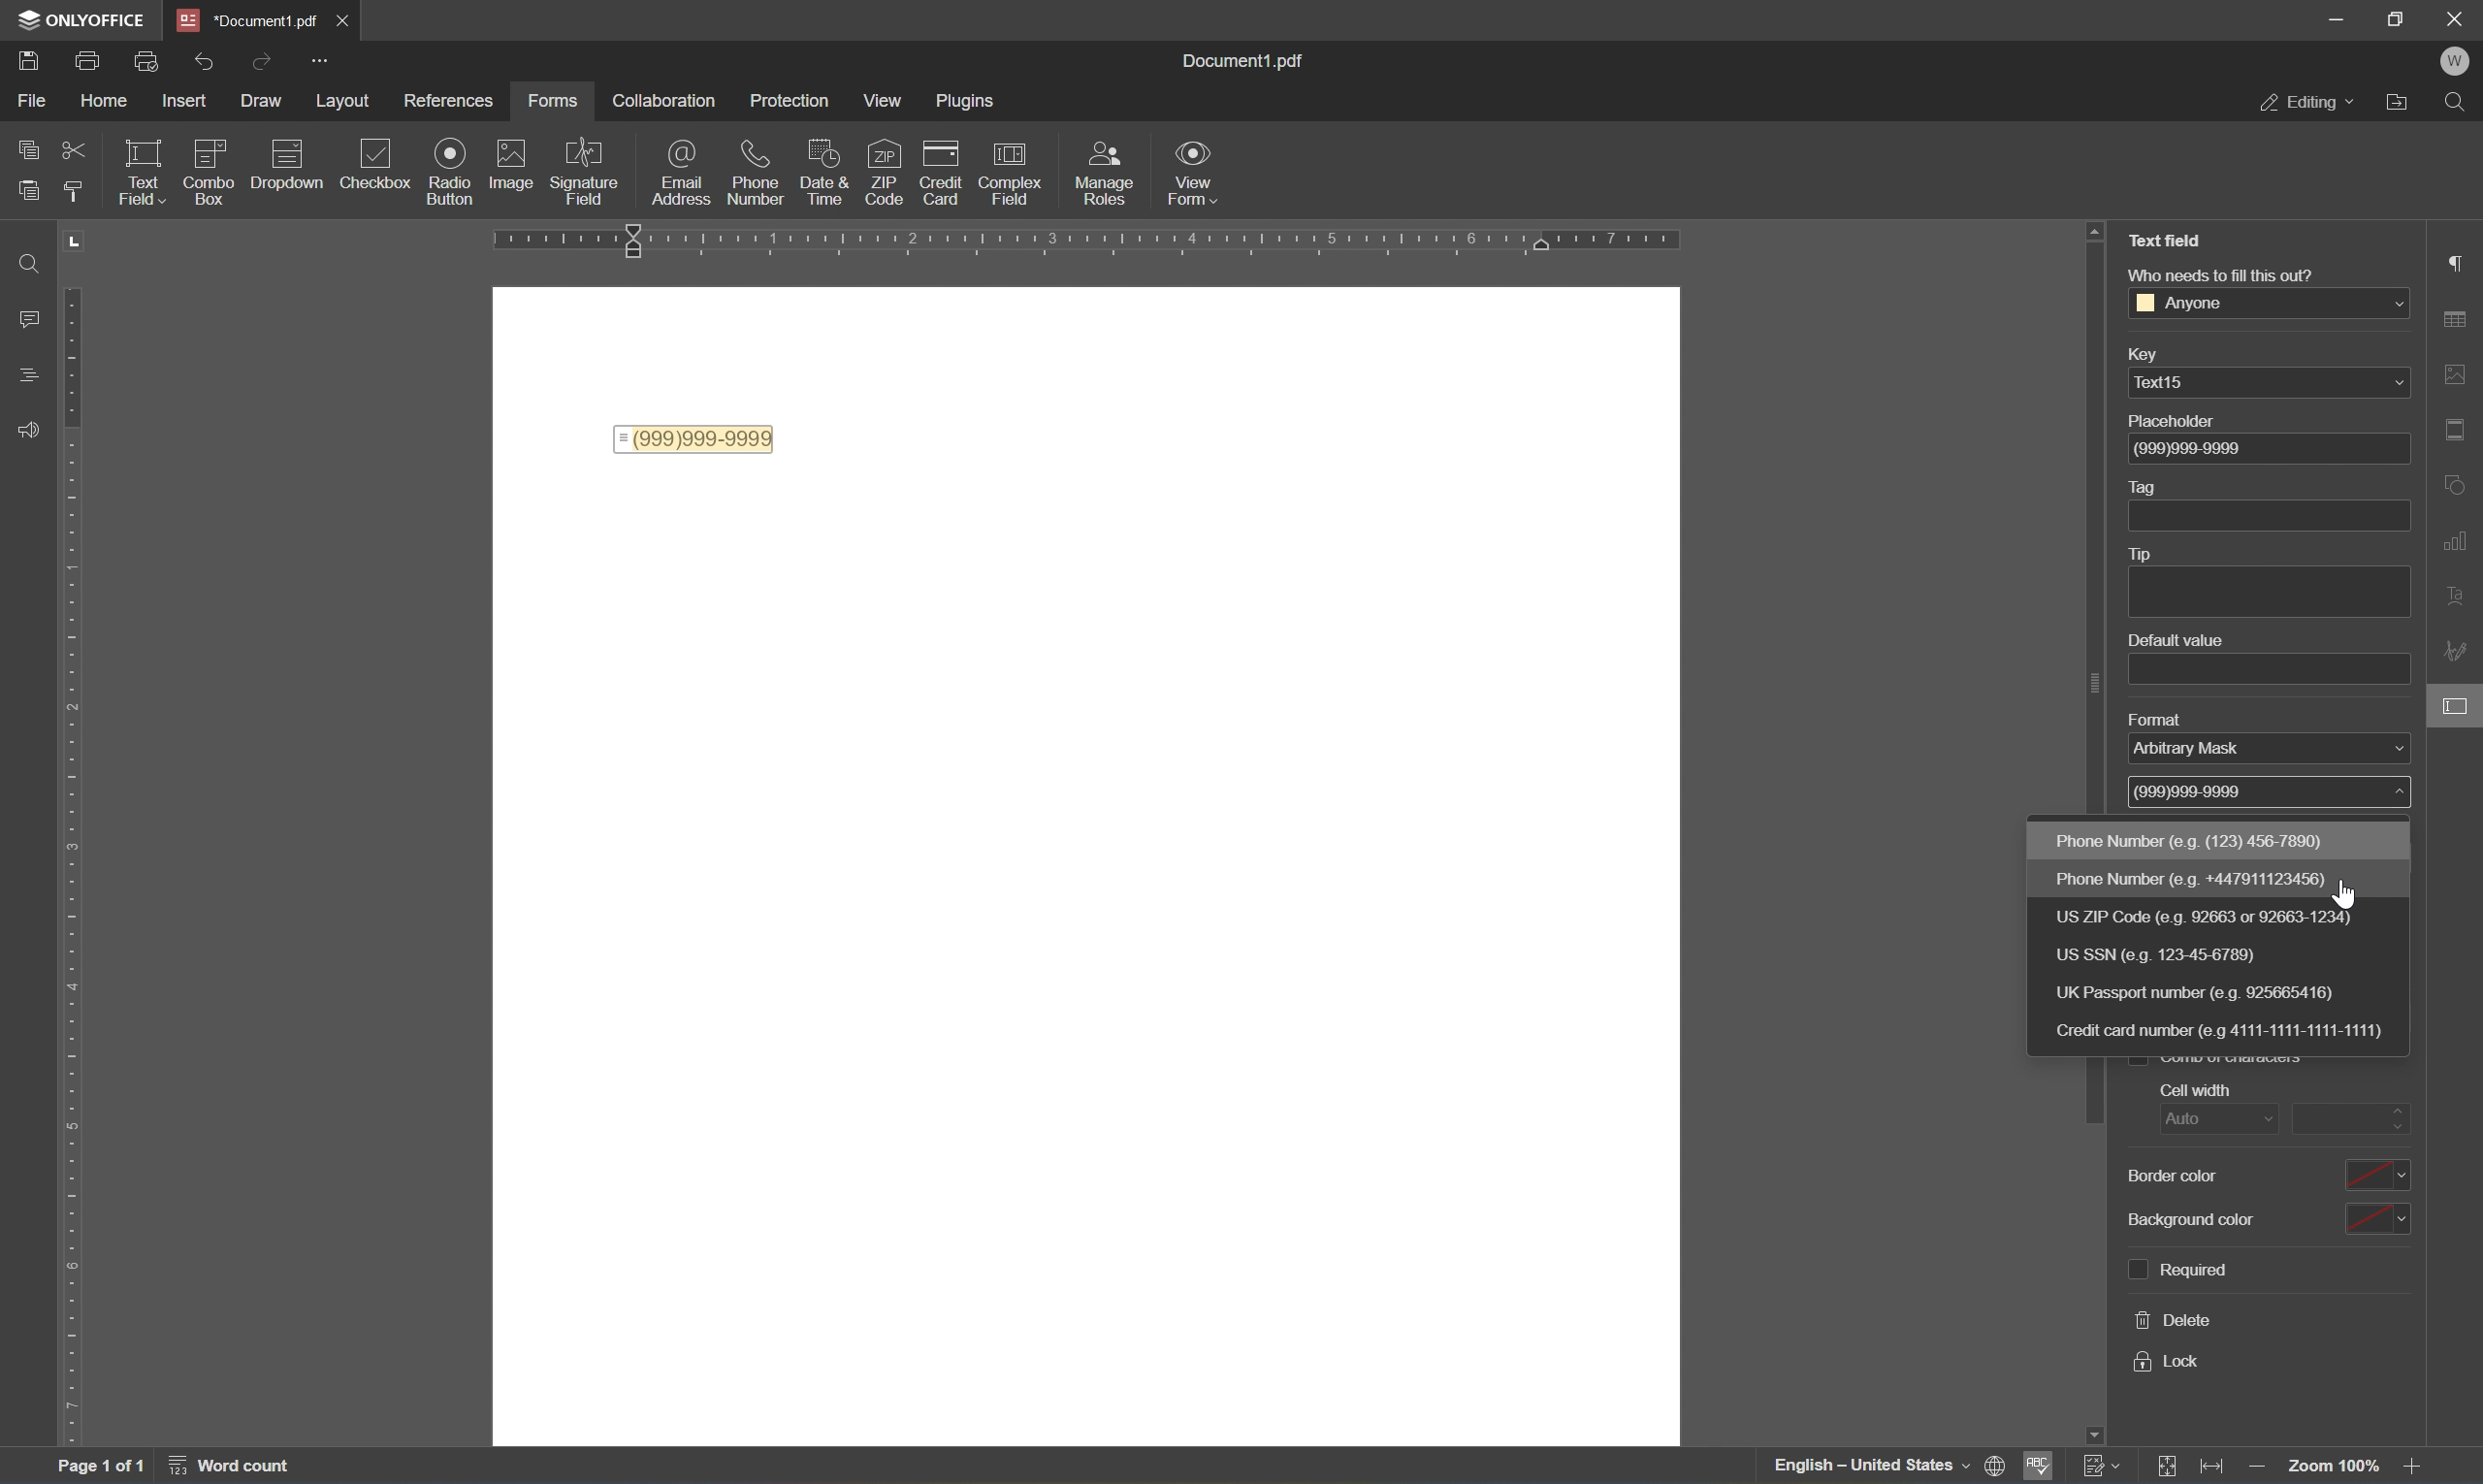 This screenshot has width=2483, height=1484. What do you see at coordinates (74, 150) in the screenshot?
I see `cut` at bounding box center [74, 150].